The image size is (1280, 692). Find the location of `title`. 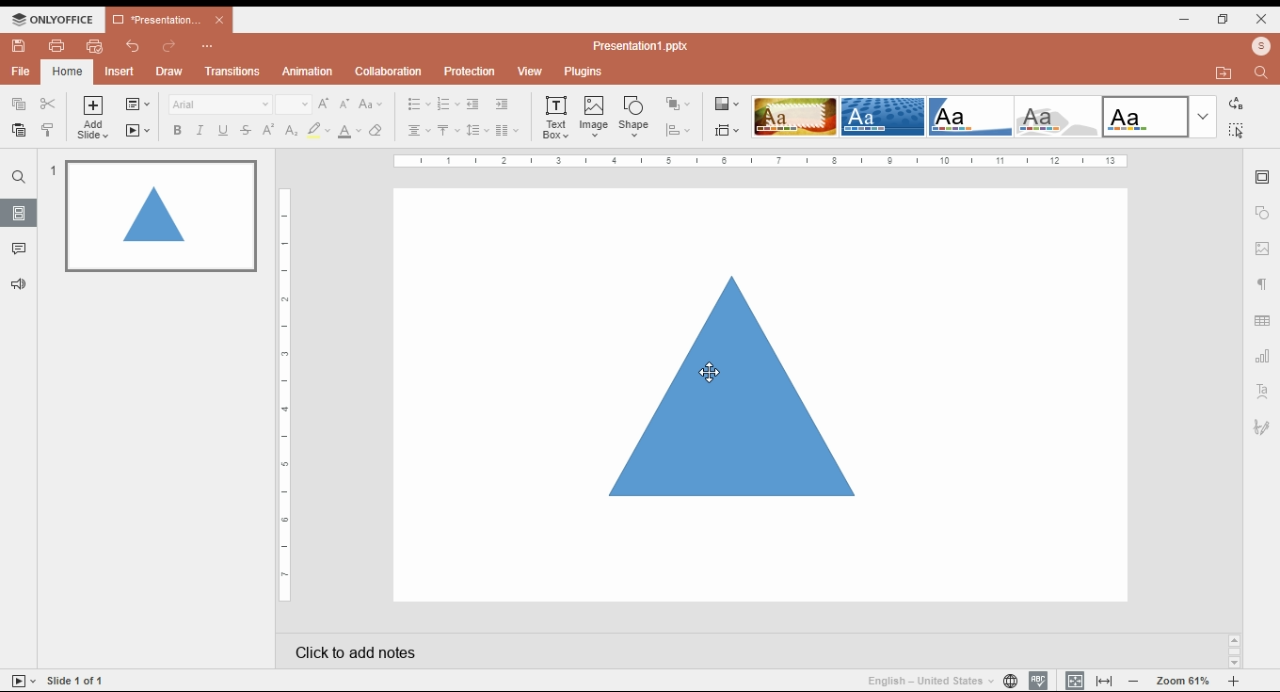

title is located at coordinates (641, 46).